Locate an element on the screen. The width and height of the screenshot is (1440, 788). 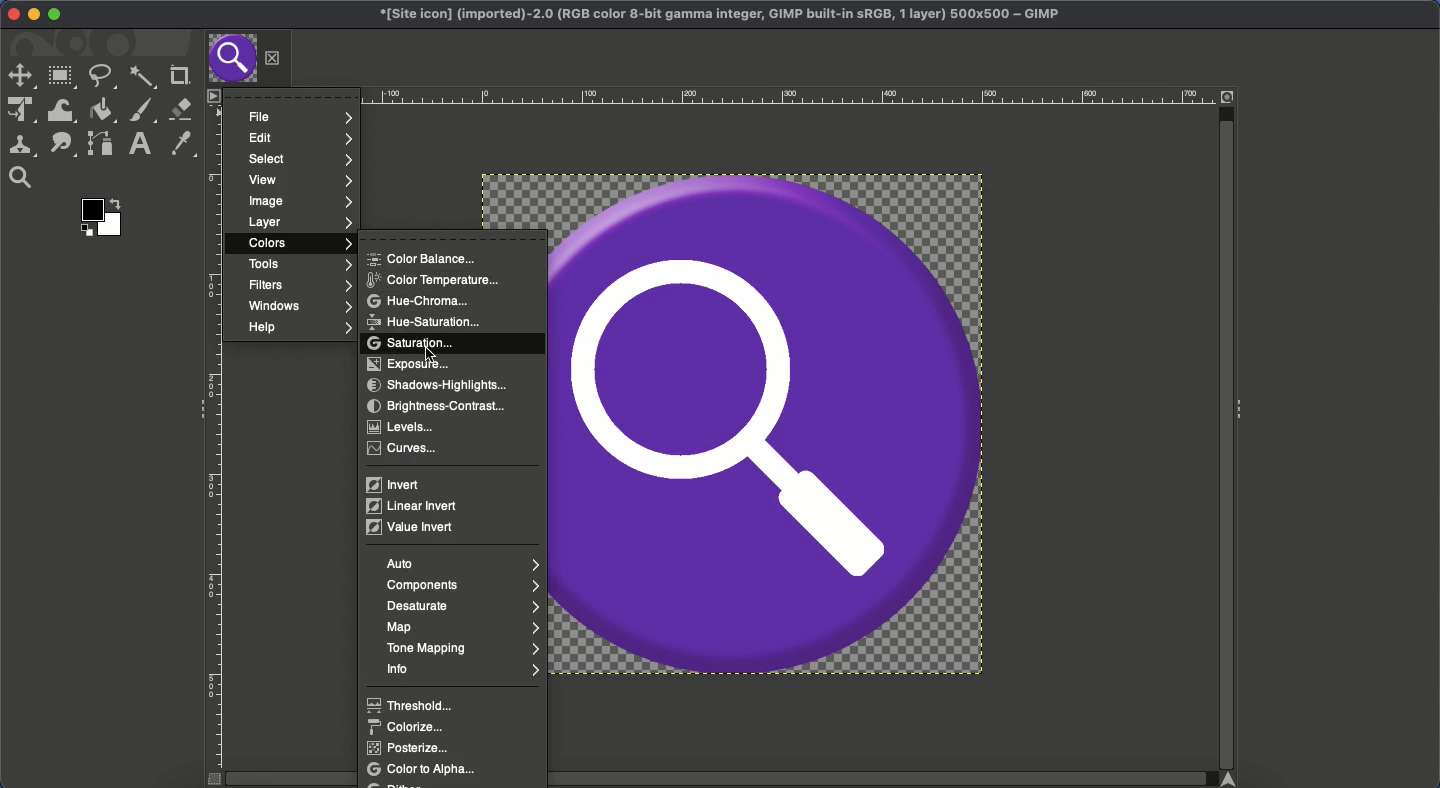
Minimize is located at coordinates (33, 15).